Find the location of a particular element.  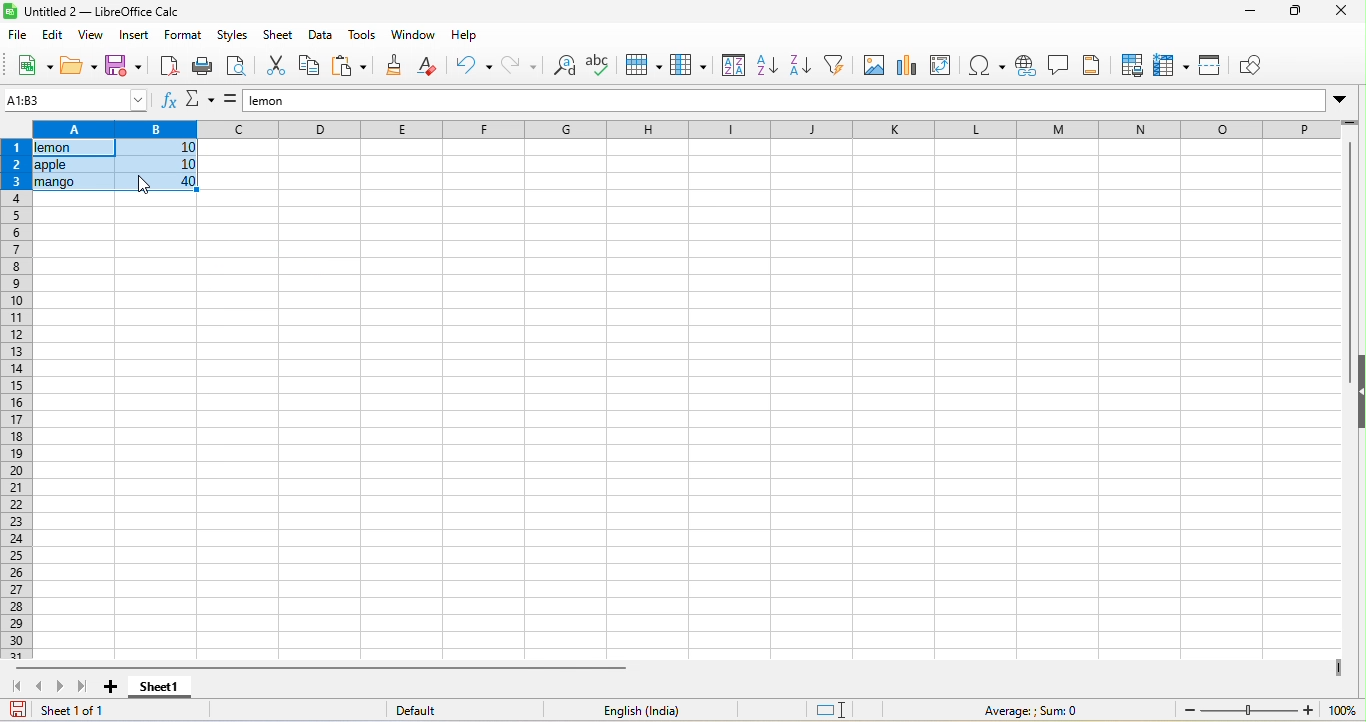

scroll to first sheet is located at coordinates (18, 687).